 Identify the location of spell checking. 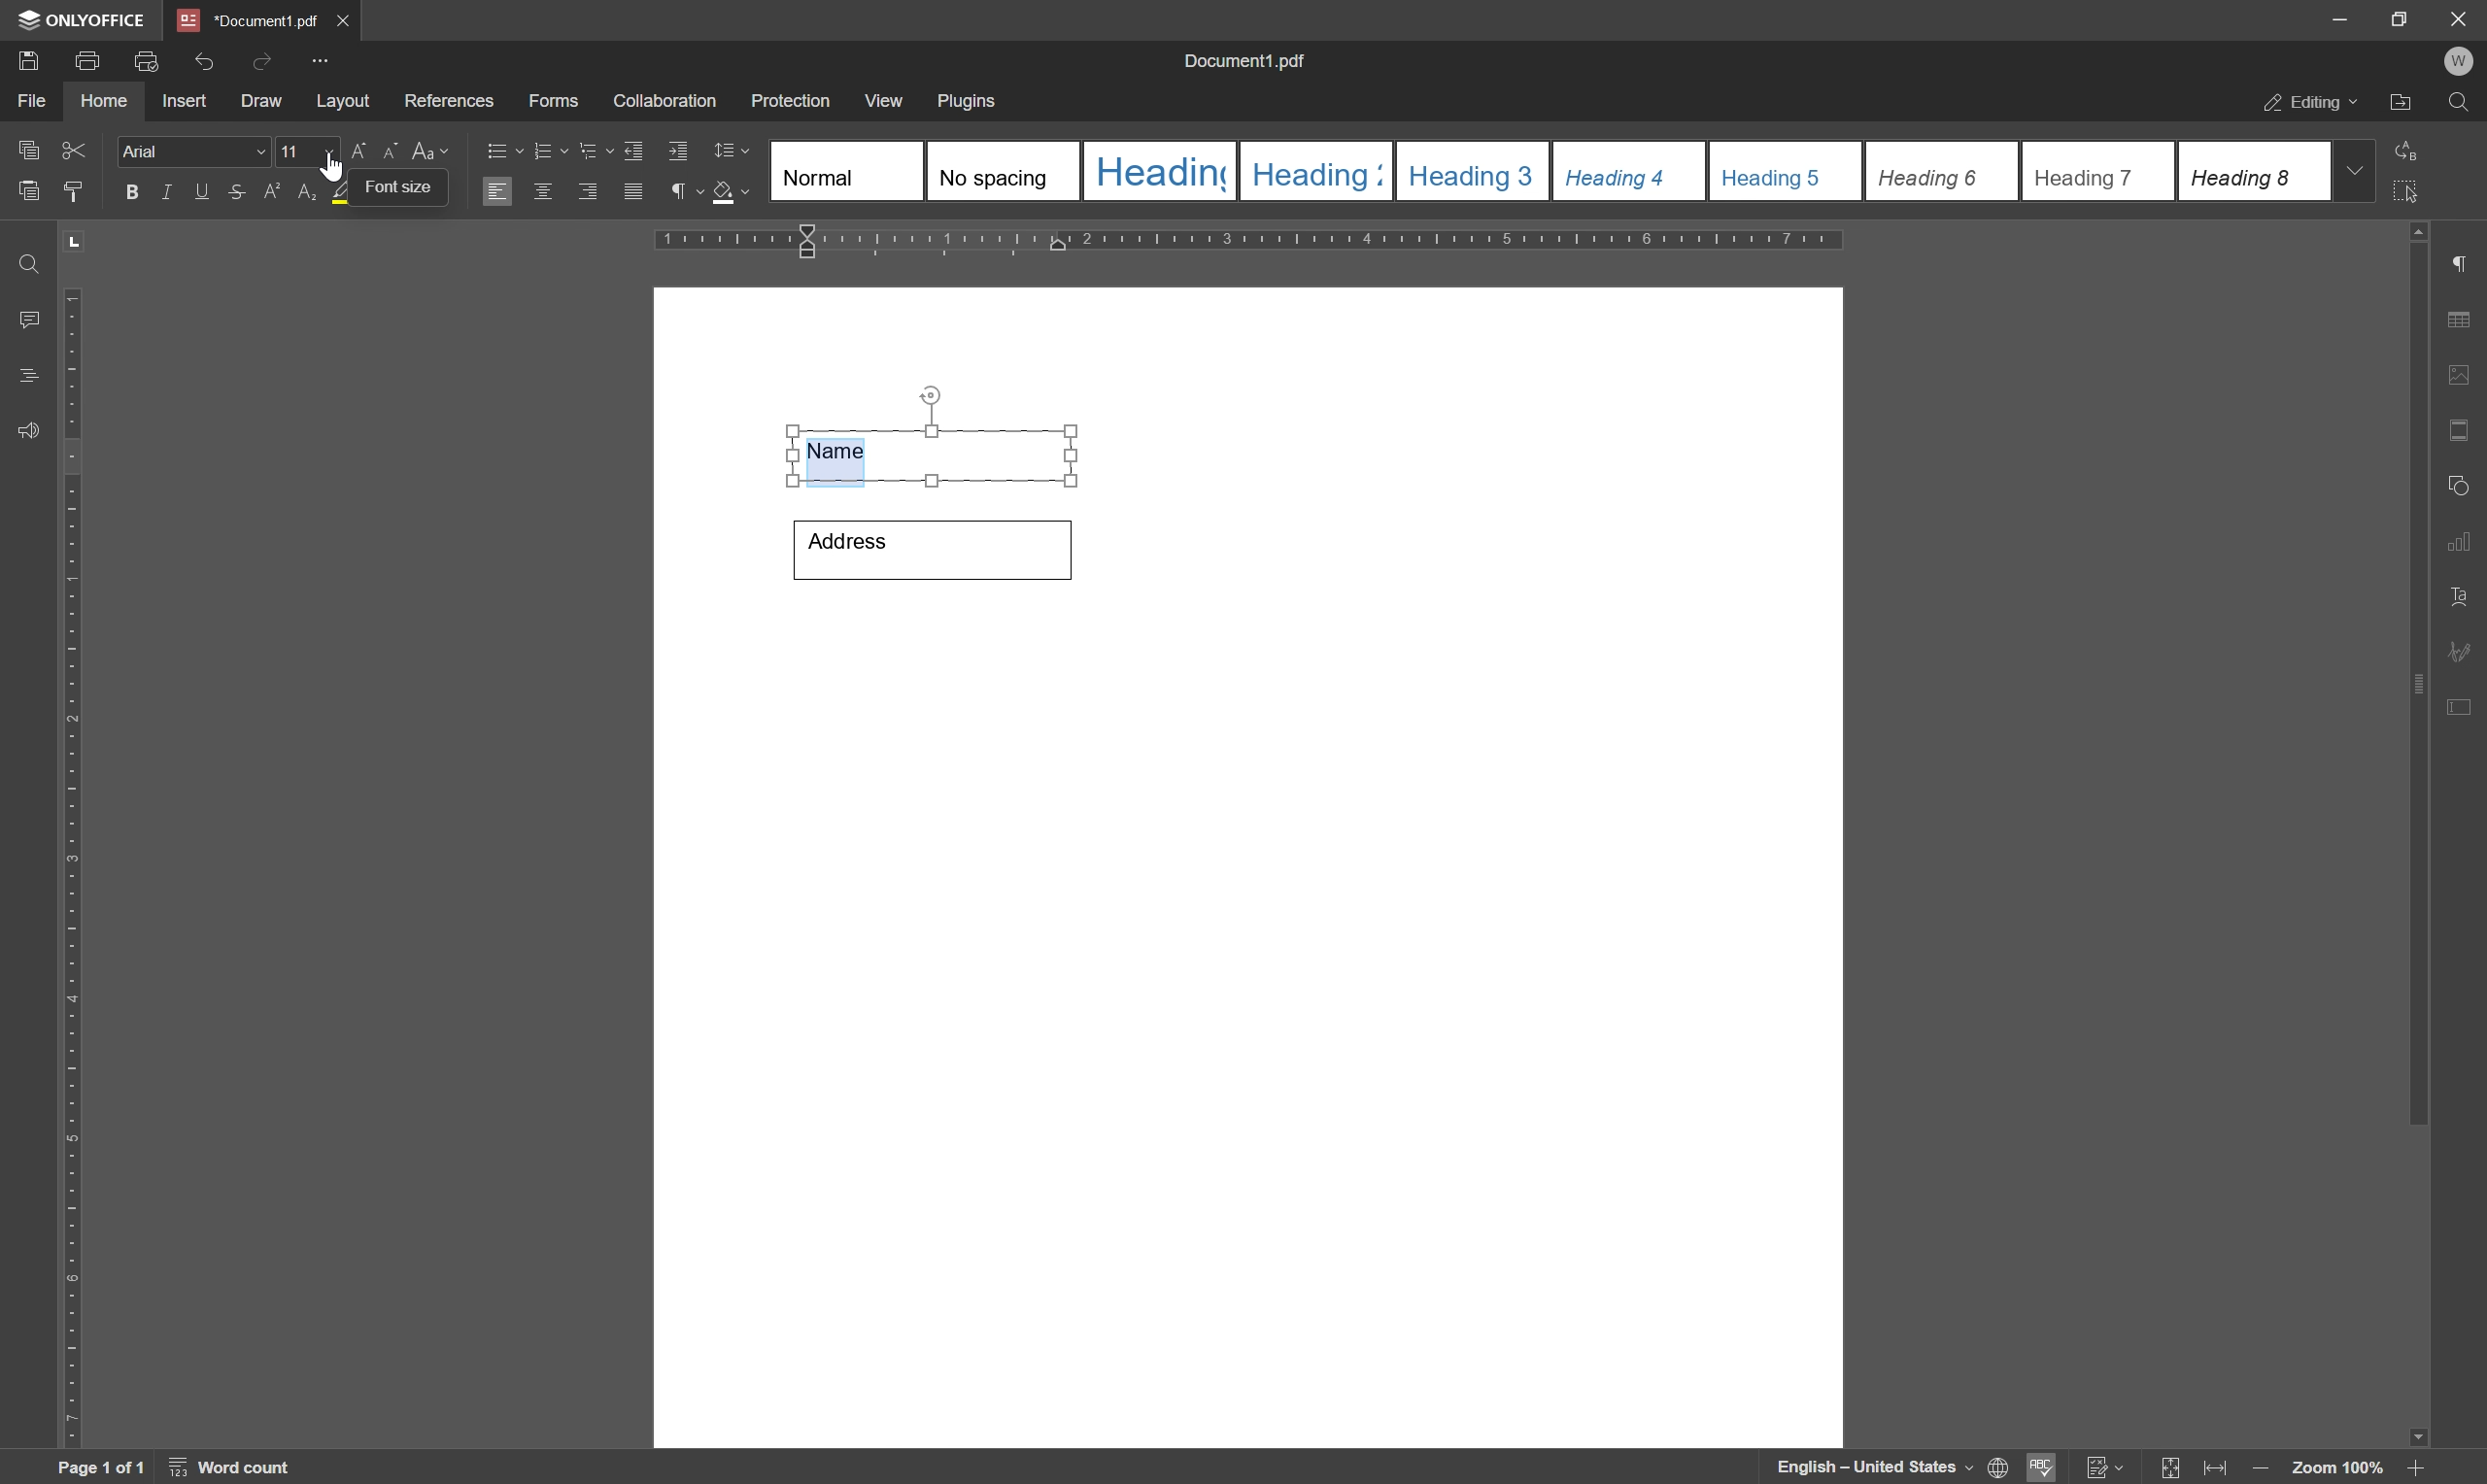
(2043, 1467).